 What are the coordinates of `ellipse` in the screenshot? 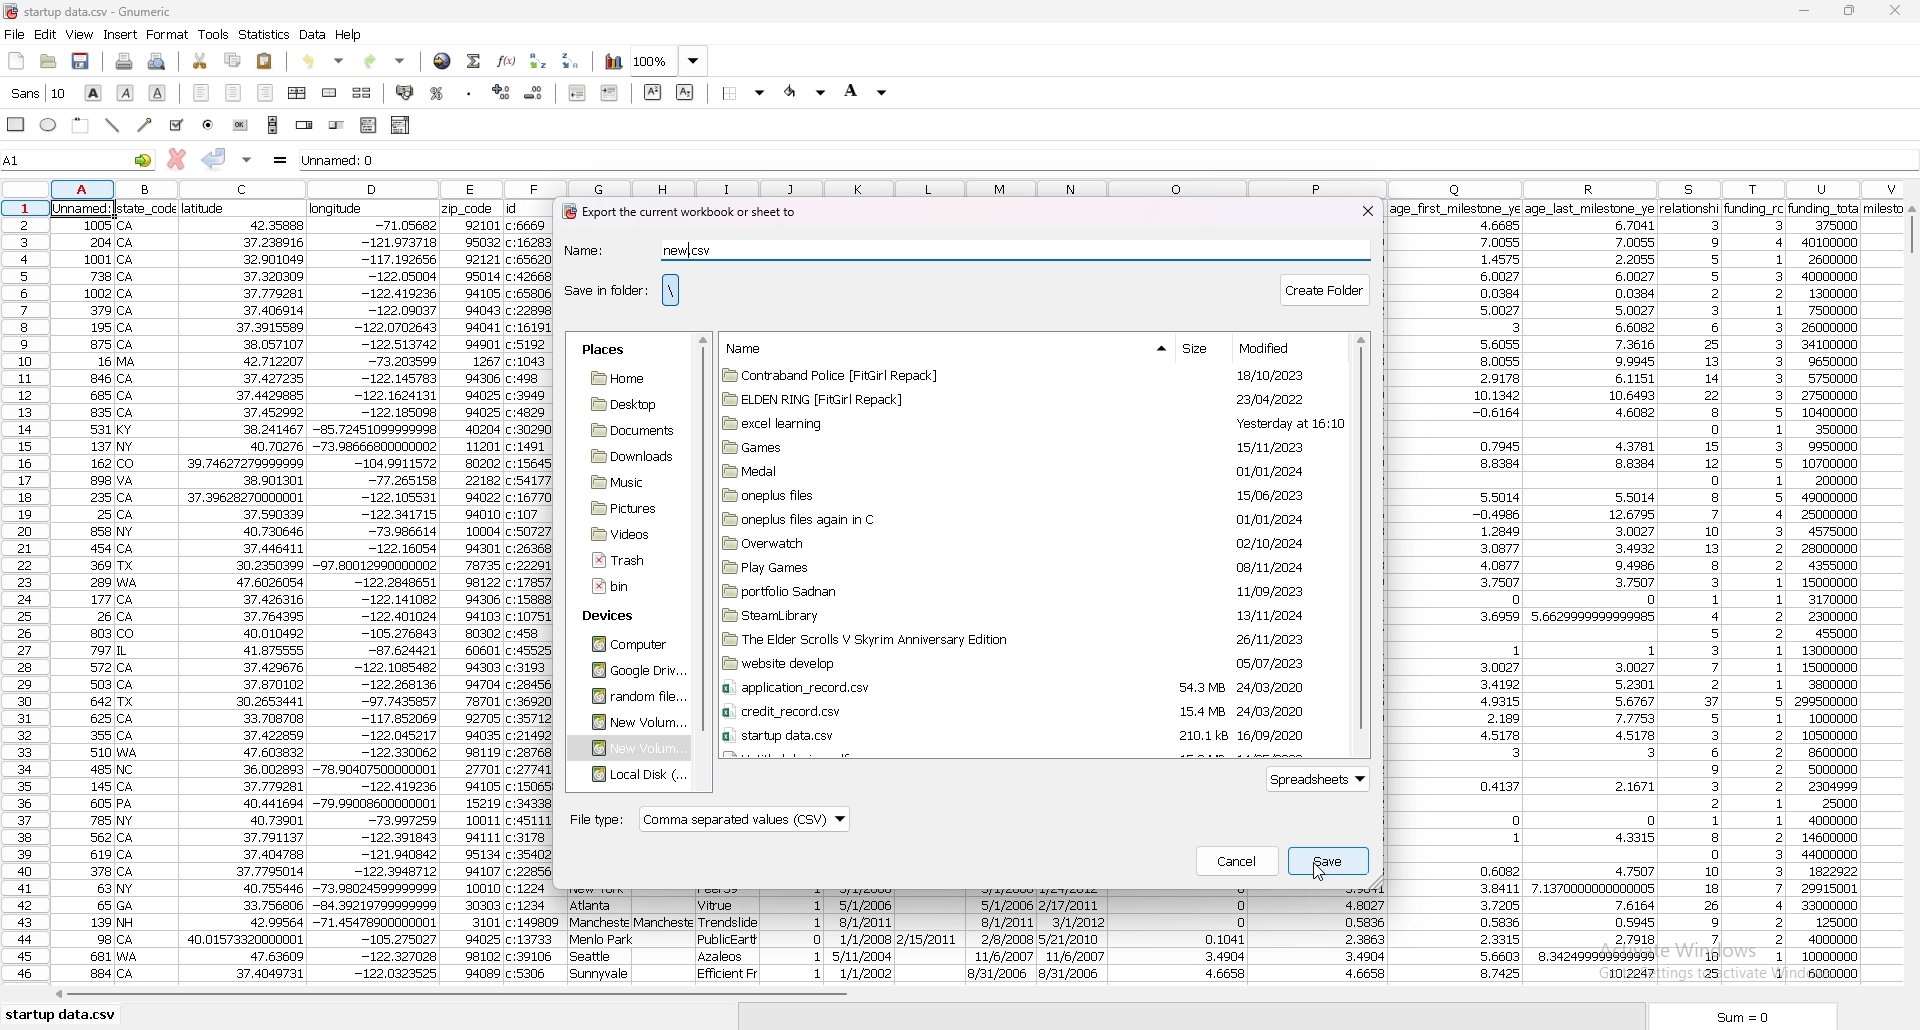 It's located at (50, 126).